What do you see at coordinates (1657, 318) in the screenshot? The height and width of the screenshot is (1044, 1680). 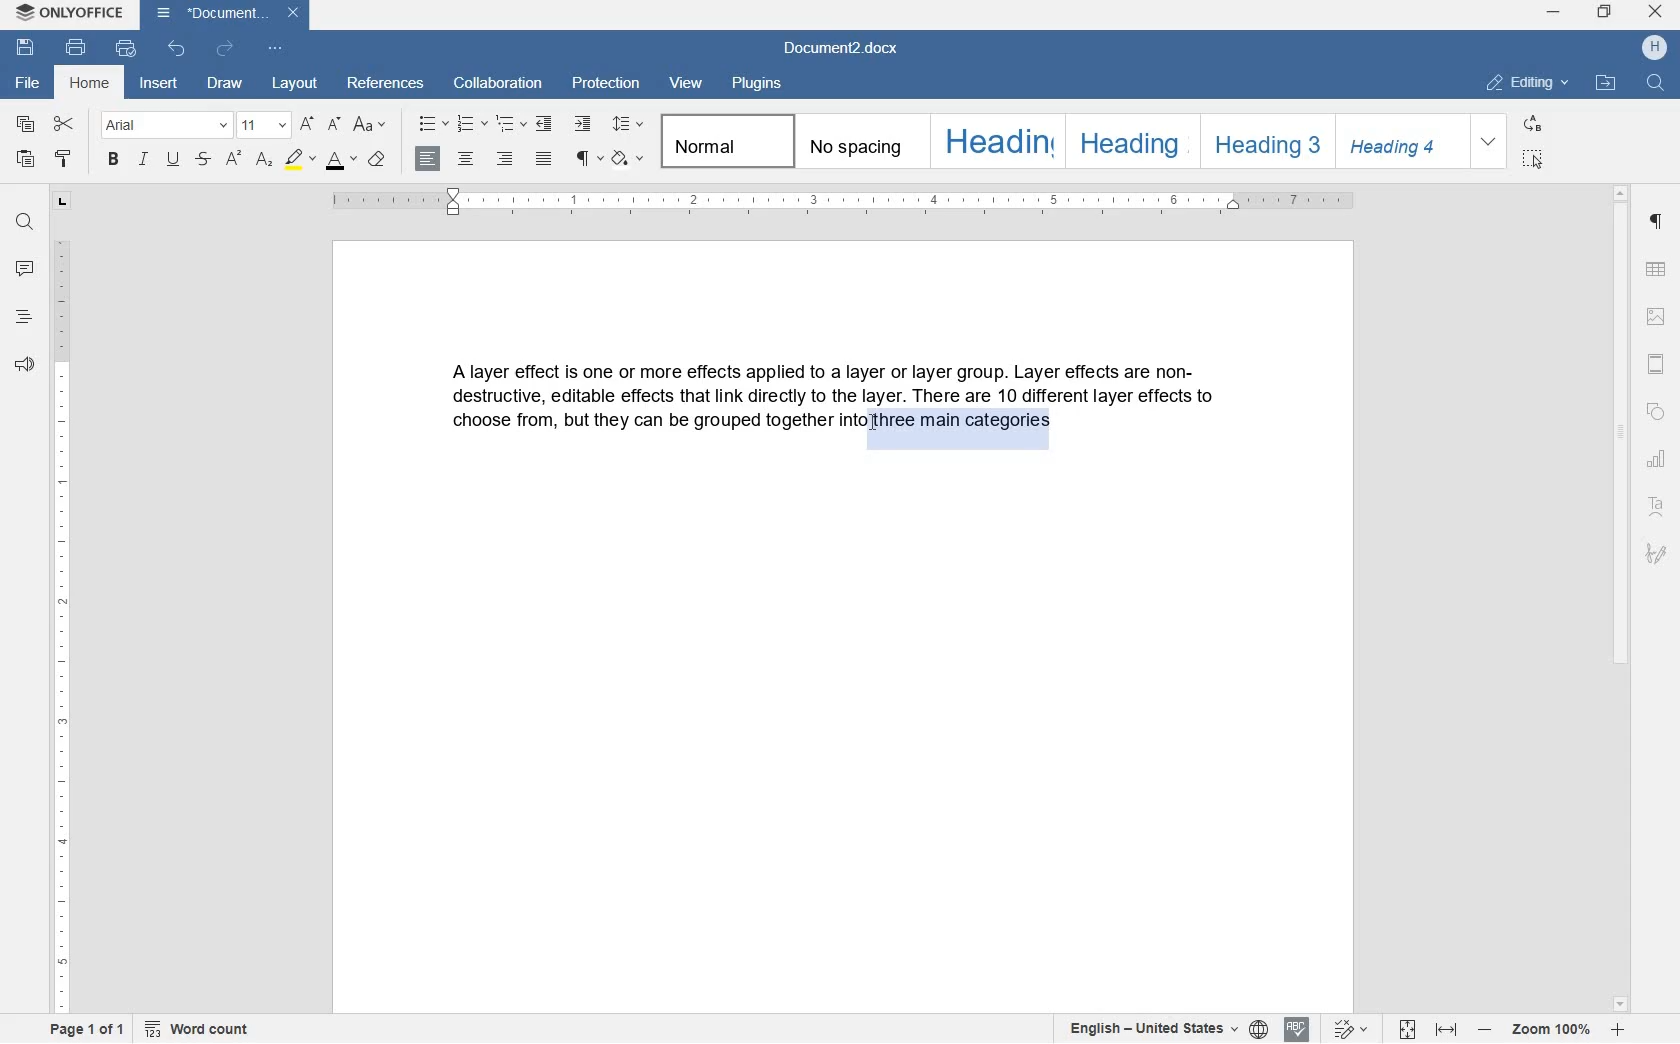 I see `image` at bounding box center [1657, 318].